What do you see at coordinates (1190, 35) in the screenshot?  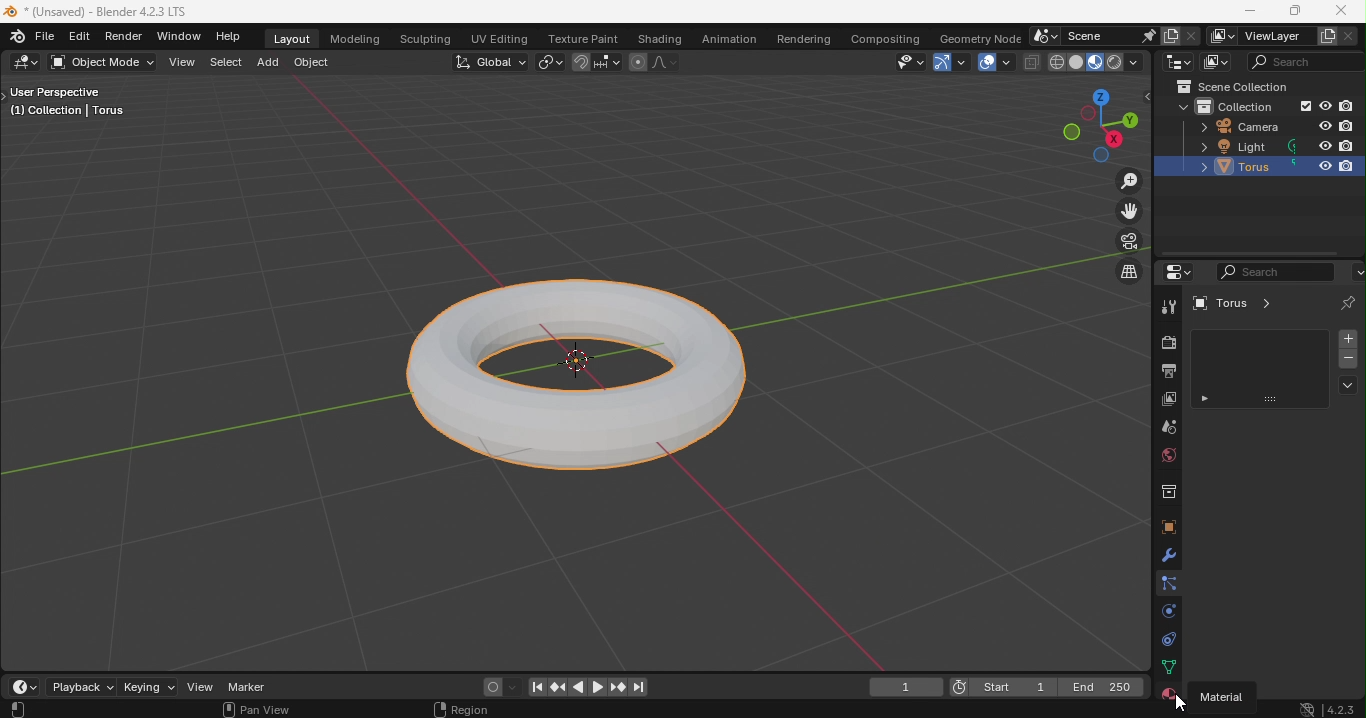 I see `Delete scene` at bounding box center [1190, 35].